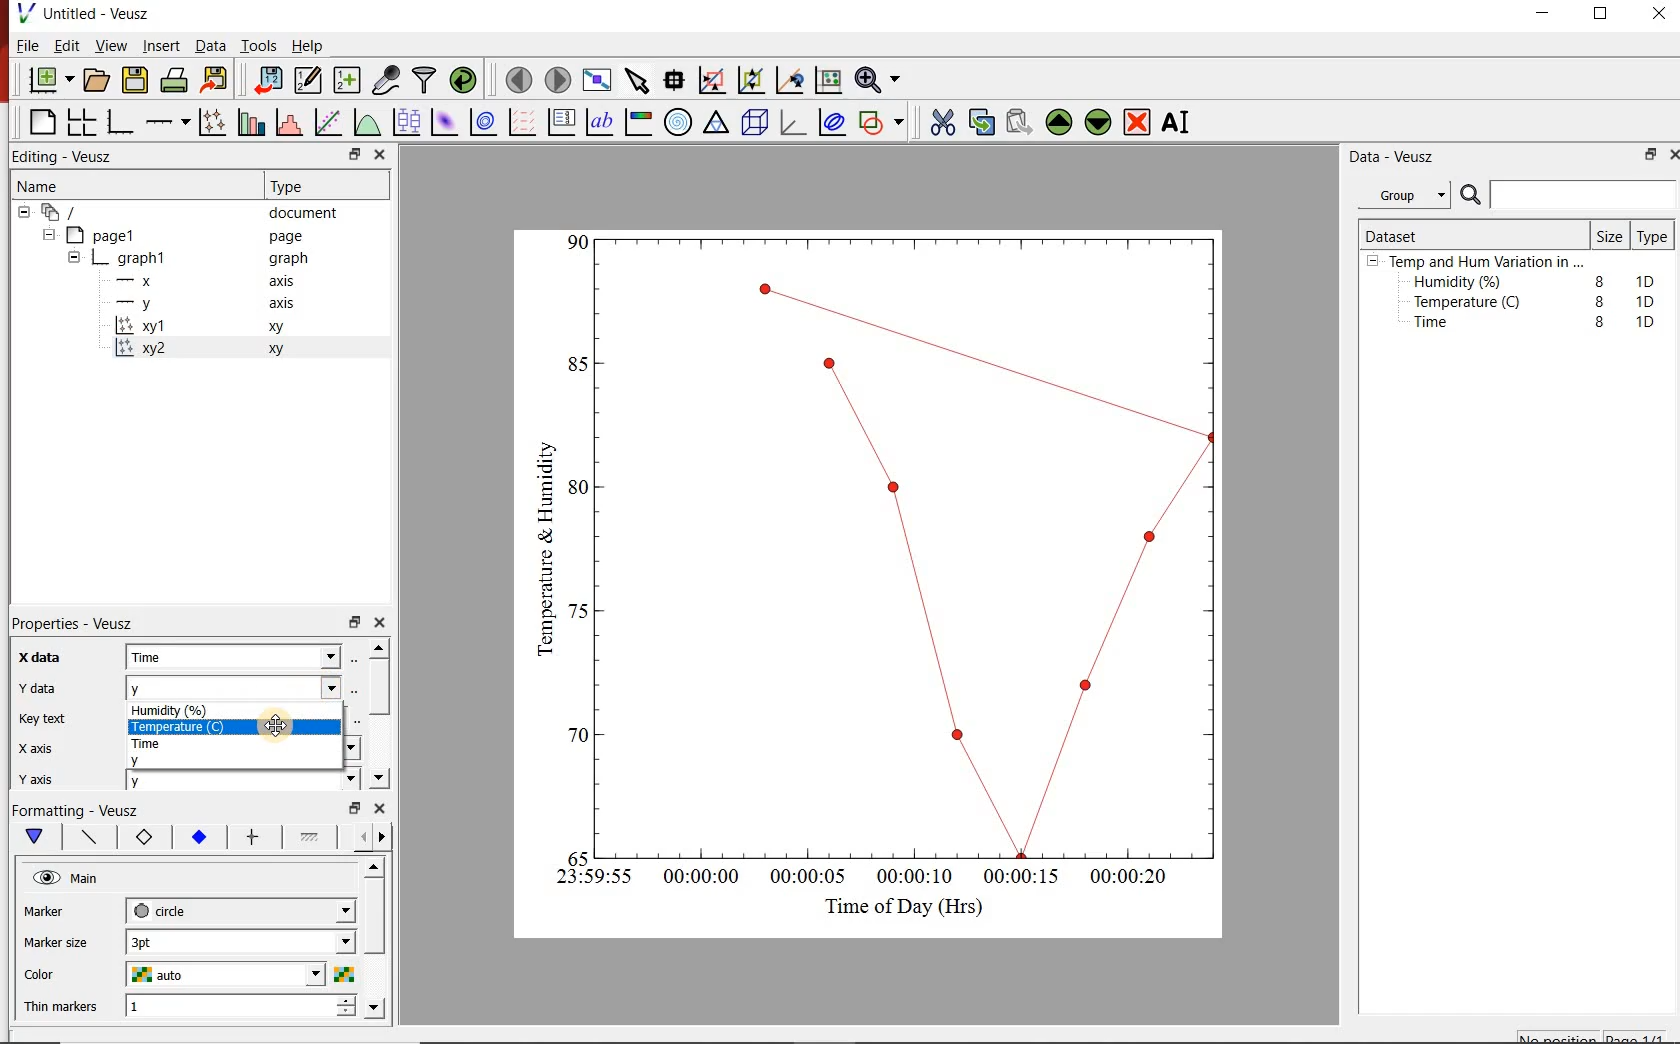  Describe the element at coordinates (152, 326) in the screenshot. I see `xy1` at that location.